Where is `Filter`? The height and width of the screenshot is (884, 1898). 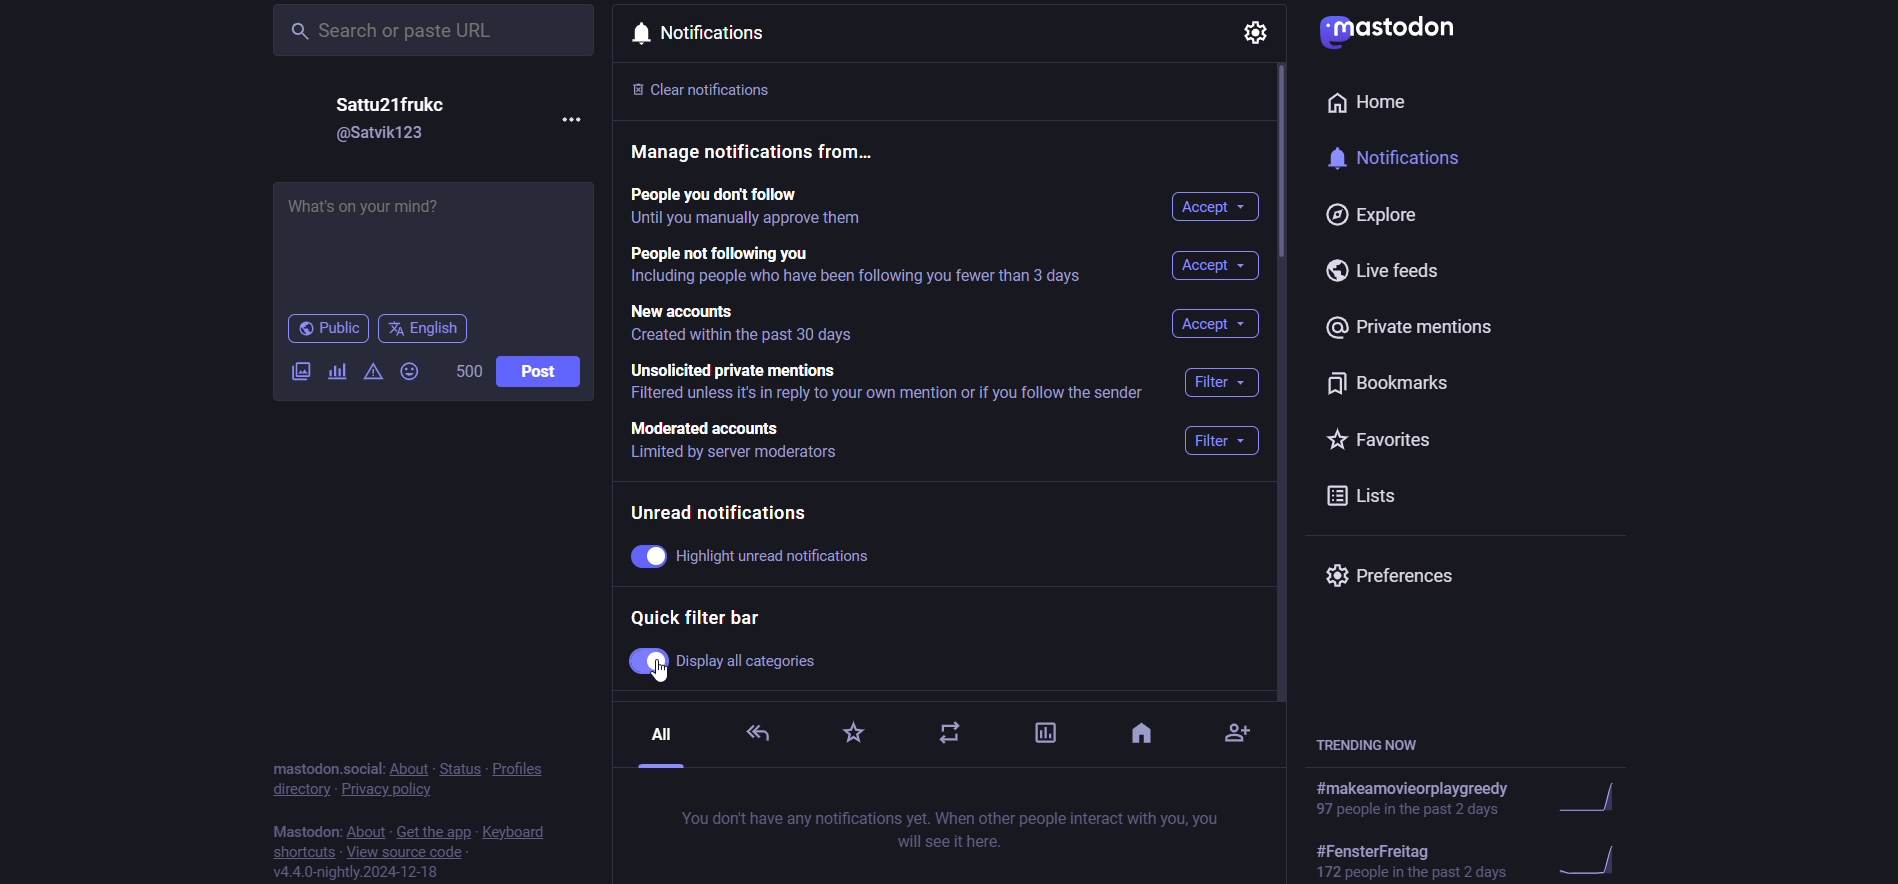 Filter is located at coordinates (1227, 382).